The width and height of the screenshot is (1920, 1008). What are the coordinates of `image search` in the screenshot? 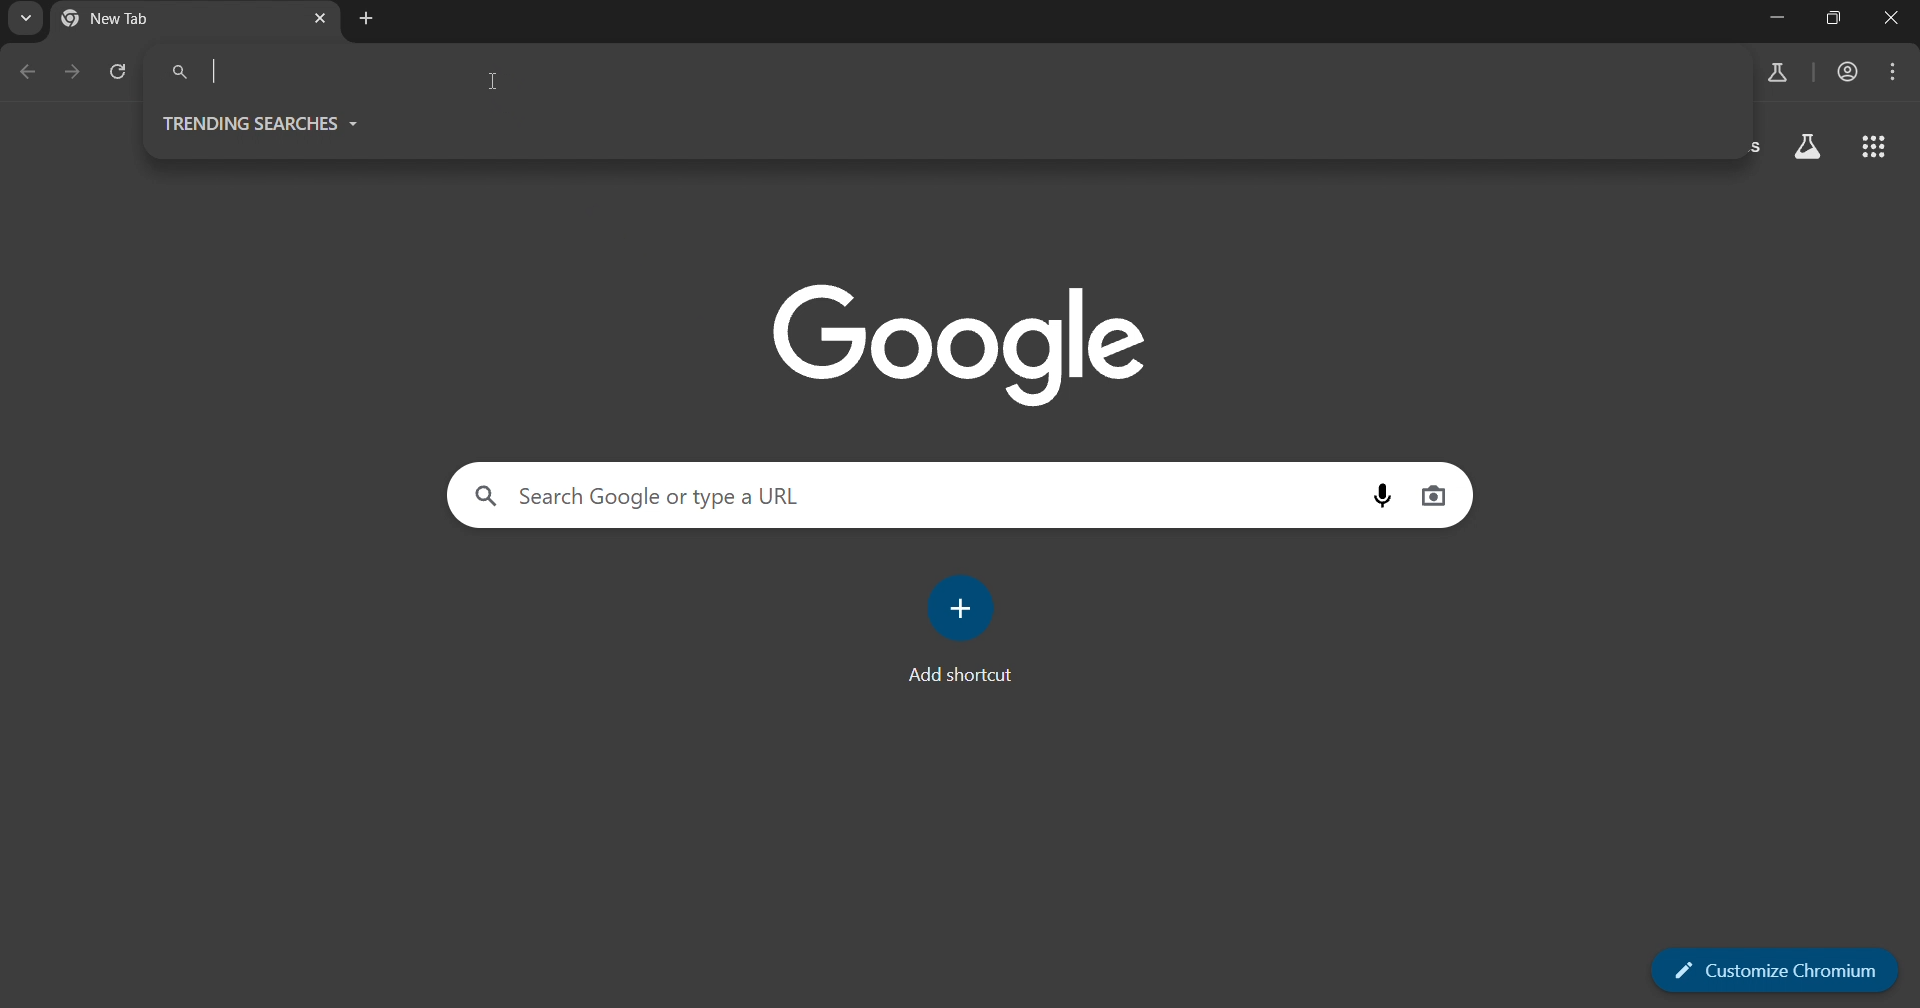 It's located at (1436, 495).